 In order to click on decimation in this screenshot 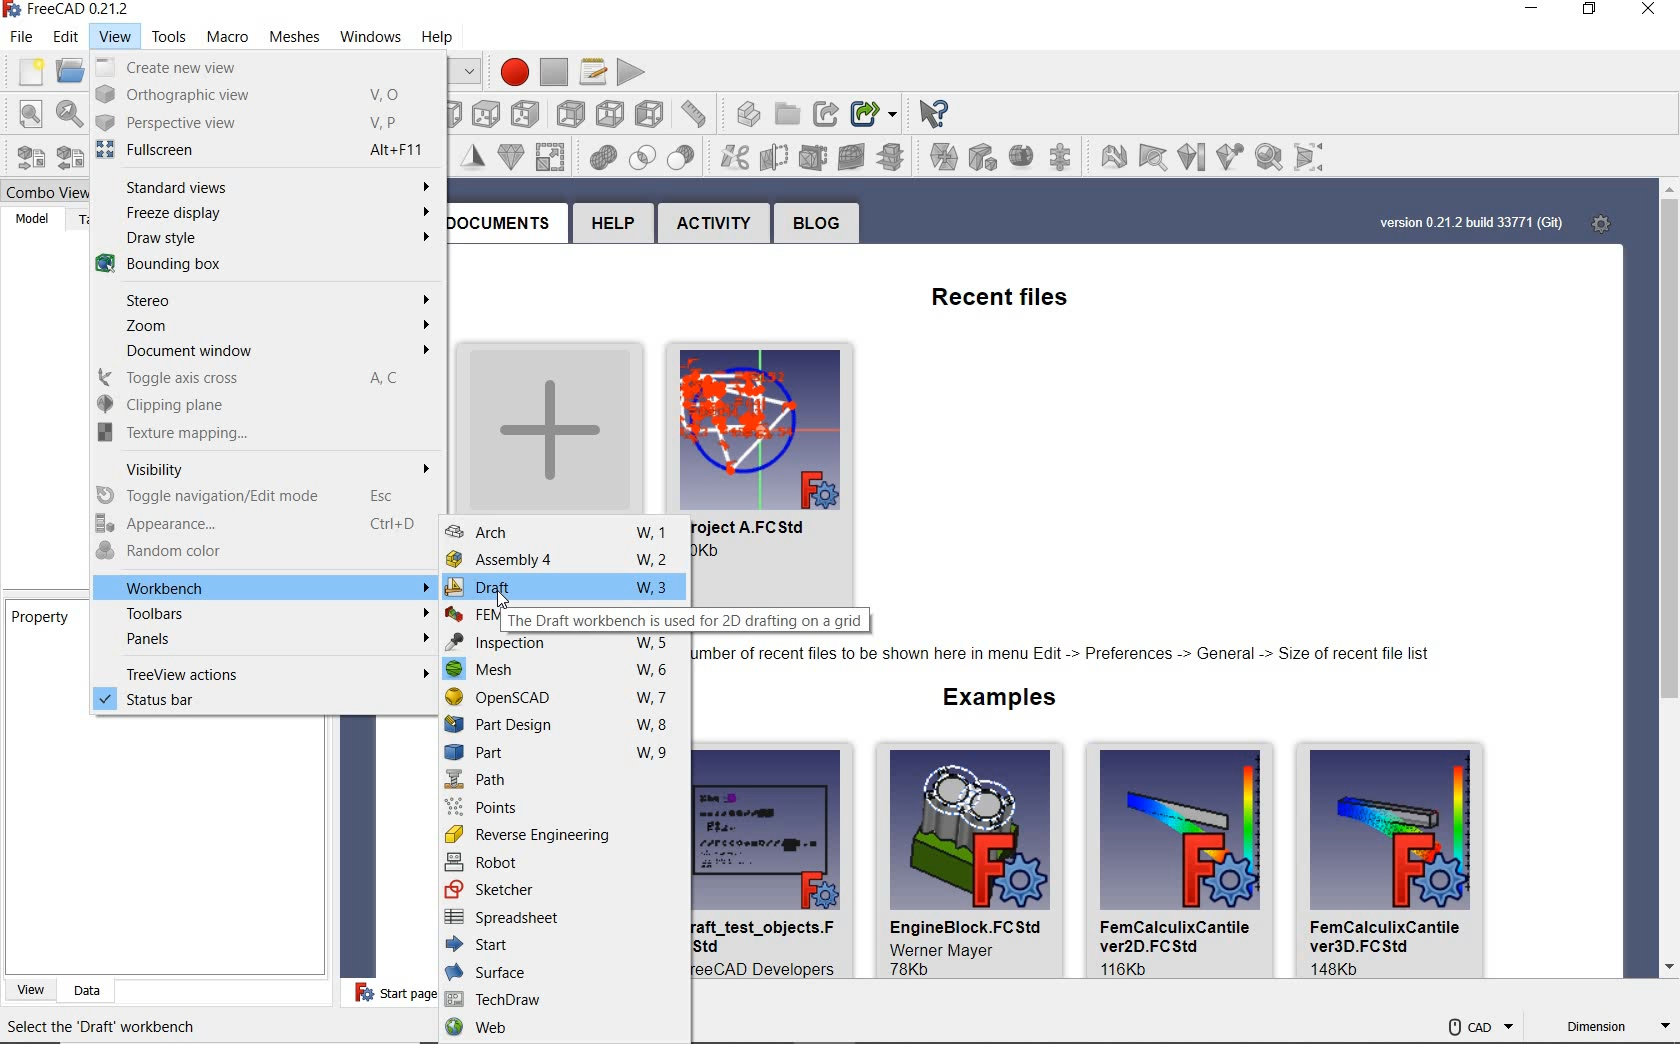, I will do `click(475, 153)`.